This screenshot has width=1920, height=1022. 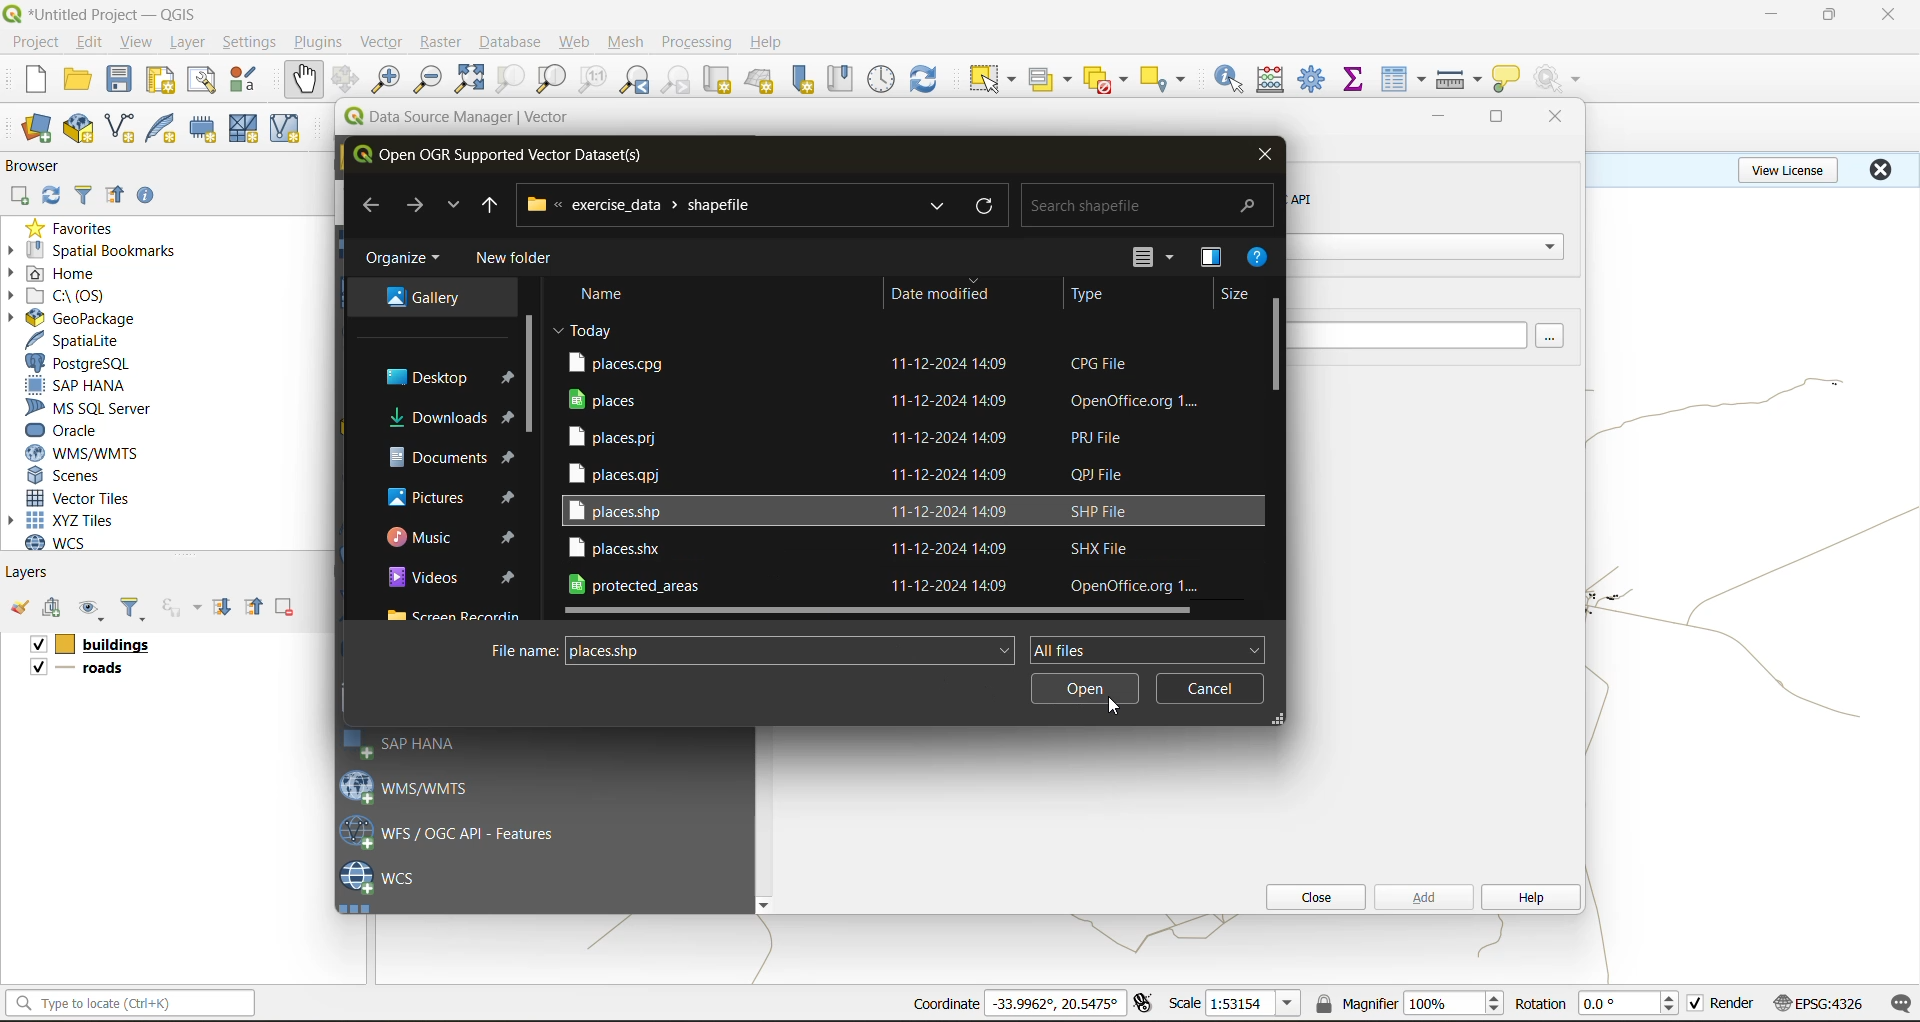 What do you see at coordinates (429, 78) in the screenshot?
I see `zoom out` at bounding box center [429, 78].